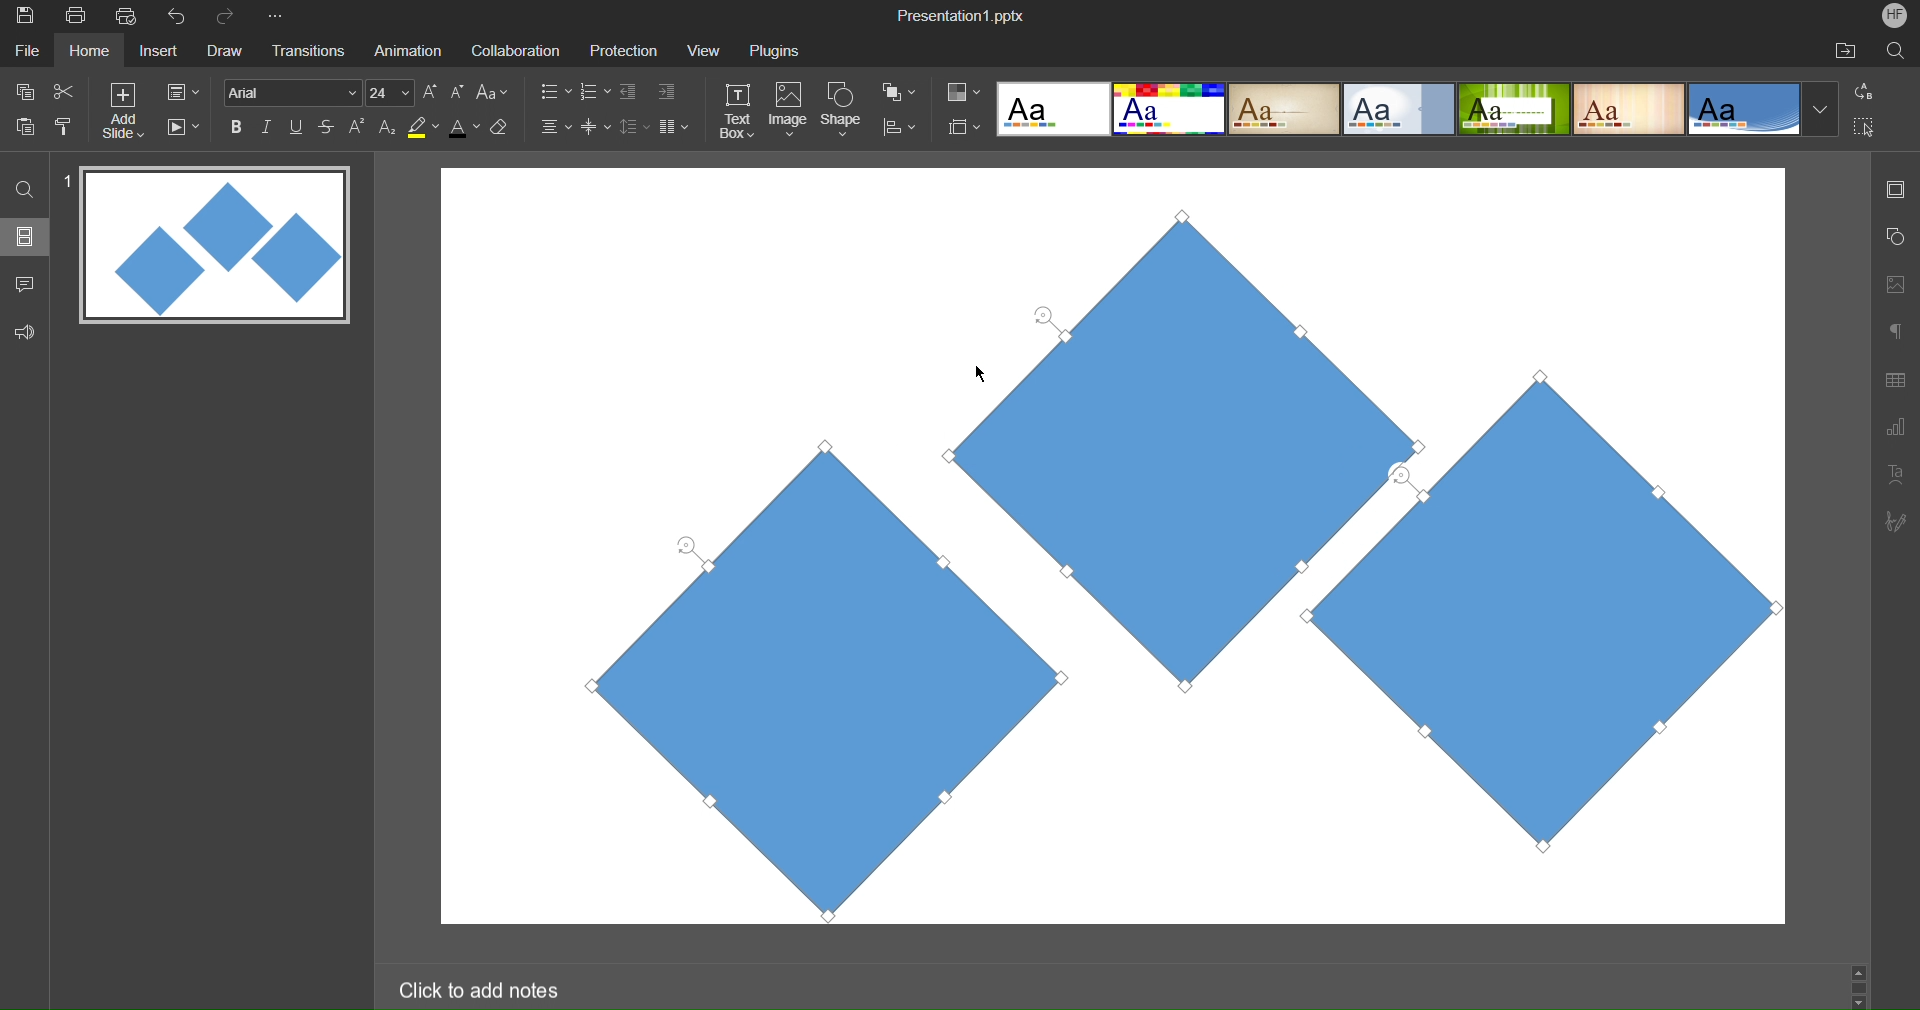  I want to click on copy, so click(22, 91).